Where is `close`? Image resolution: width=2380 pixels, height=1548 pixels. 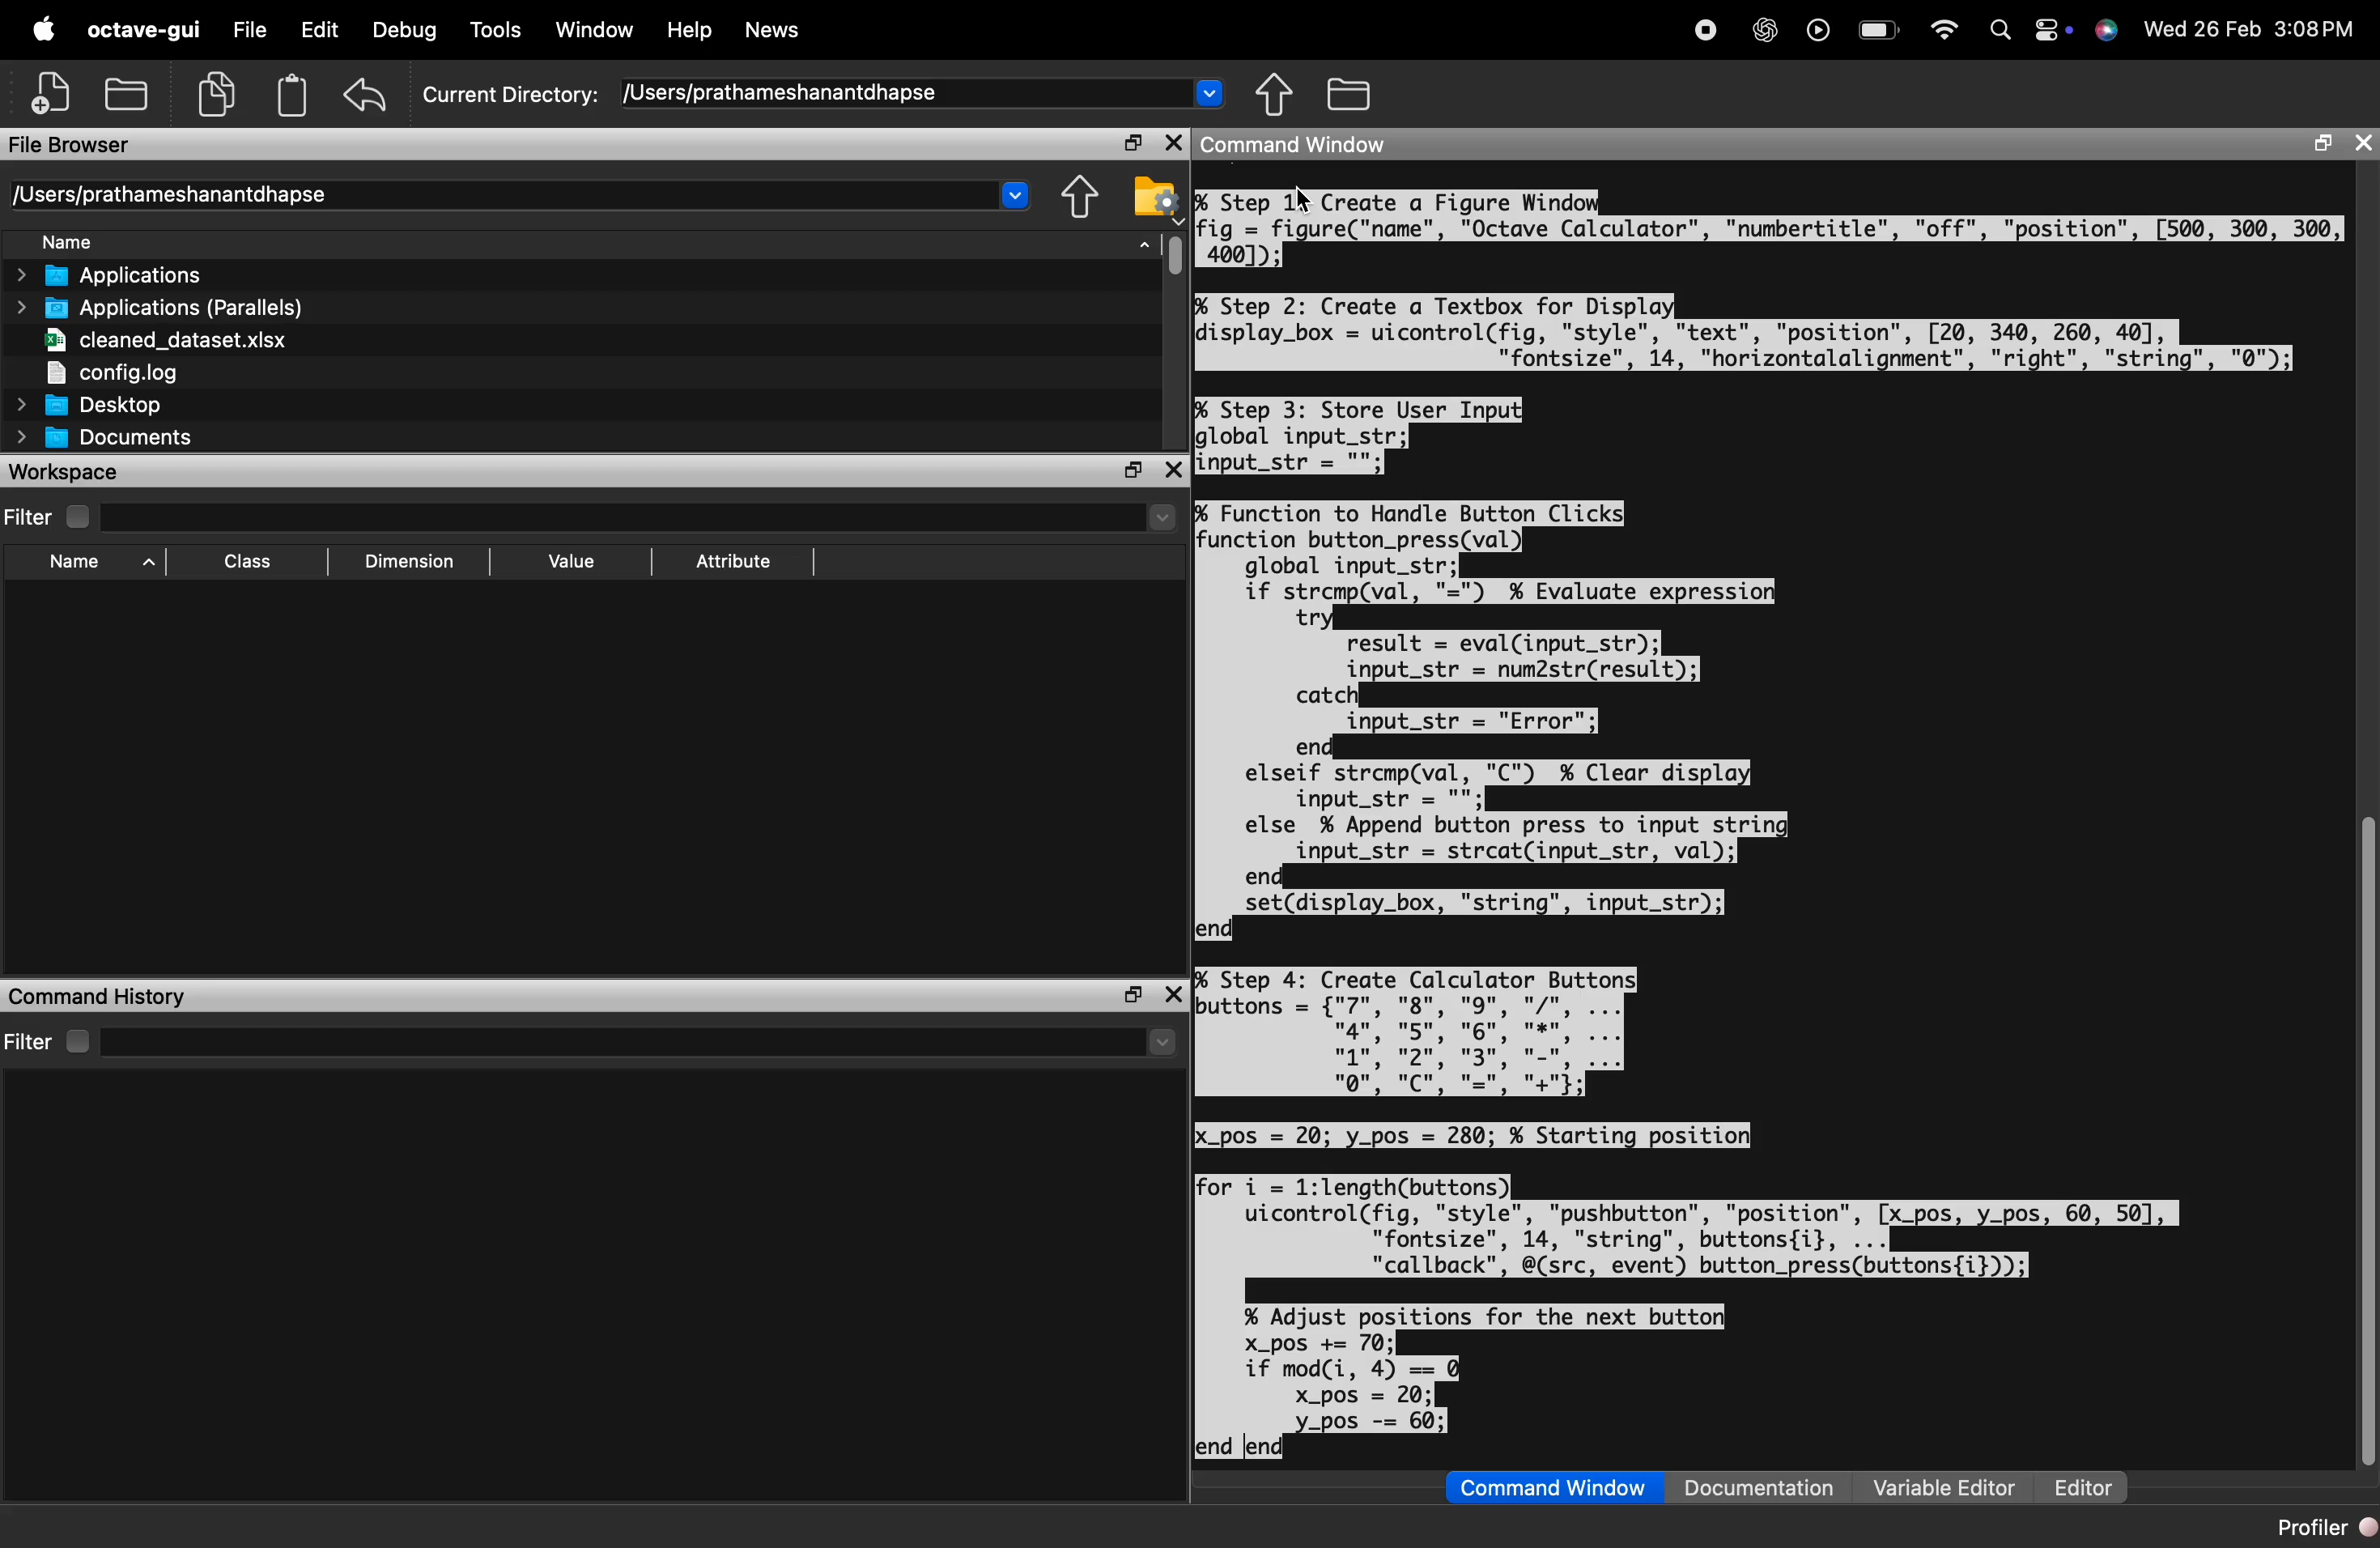 close is located at coordinates (1171, 145).